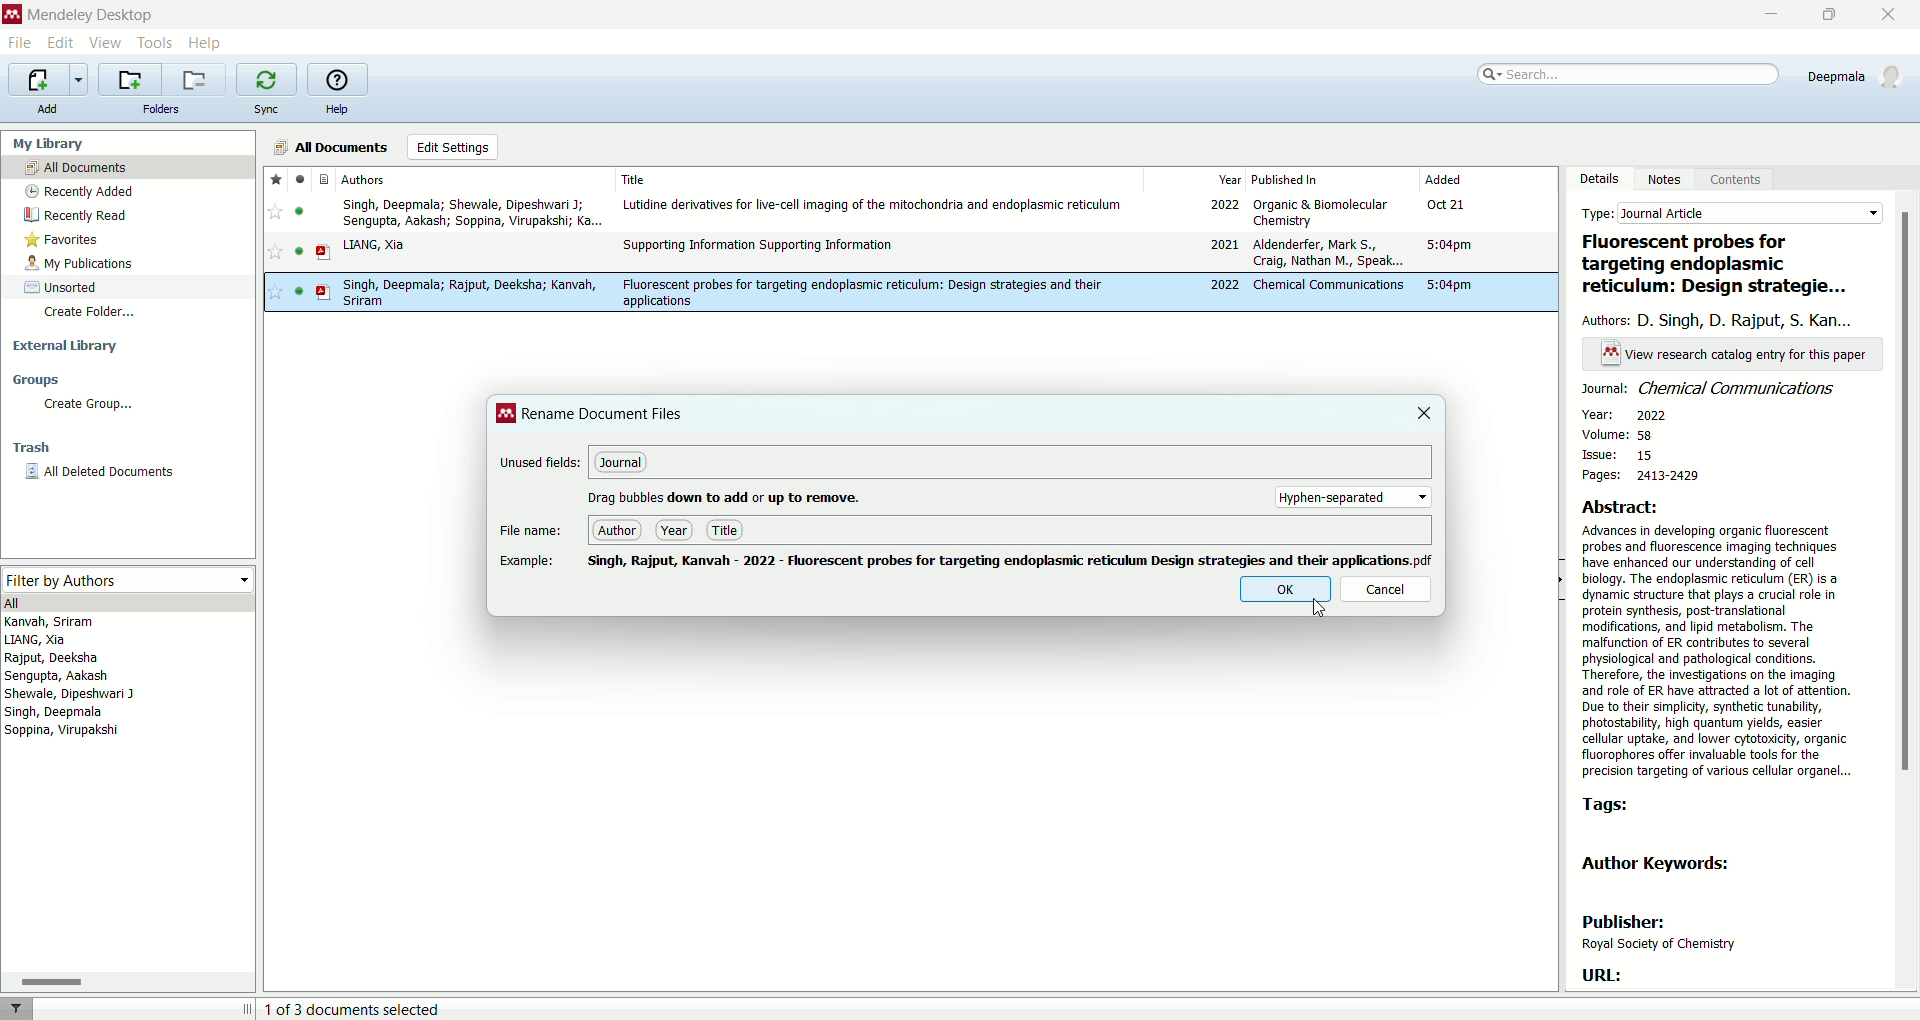 This screenshot has width=1920, height=1020. I want to click on filter by authors, so click(124, 577).